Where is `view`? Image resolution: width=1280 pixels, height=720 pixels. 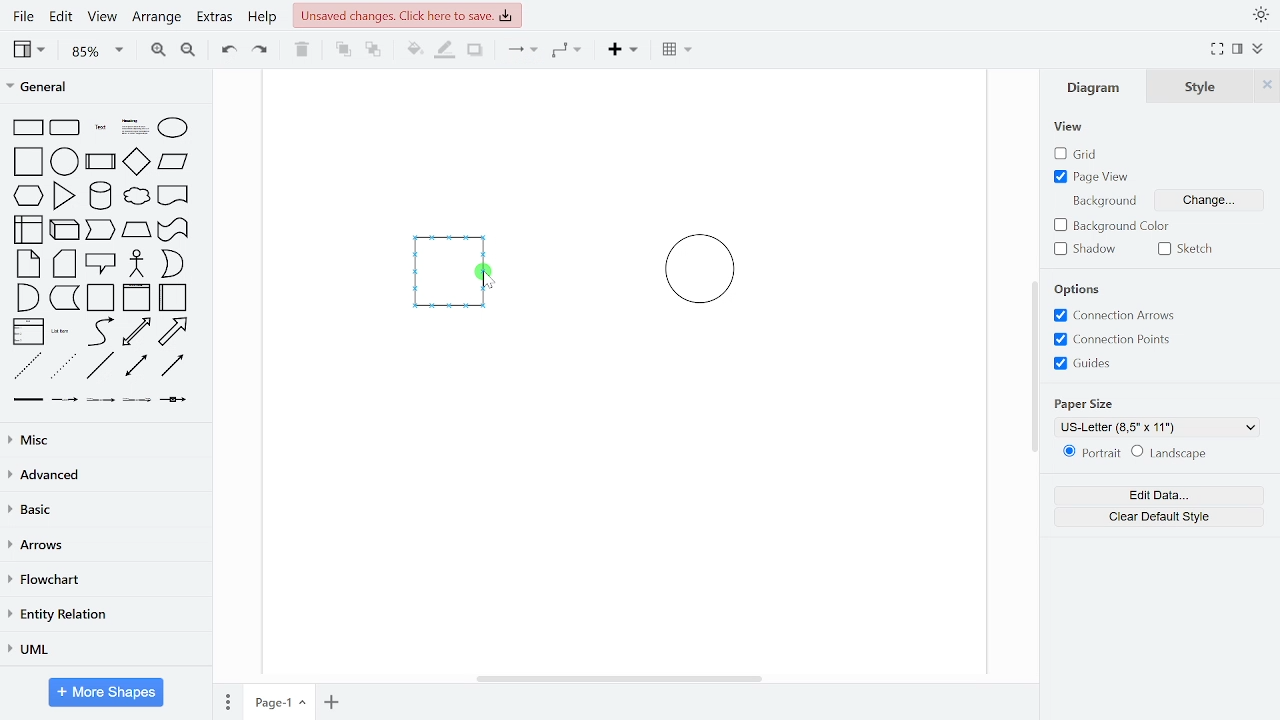 view is located at coordinates (1070, 128).